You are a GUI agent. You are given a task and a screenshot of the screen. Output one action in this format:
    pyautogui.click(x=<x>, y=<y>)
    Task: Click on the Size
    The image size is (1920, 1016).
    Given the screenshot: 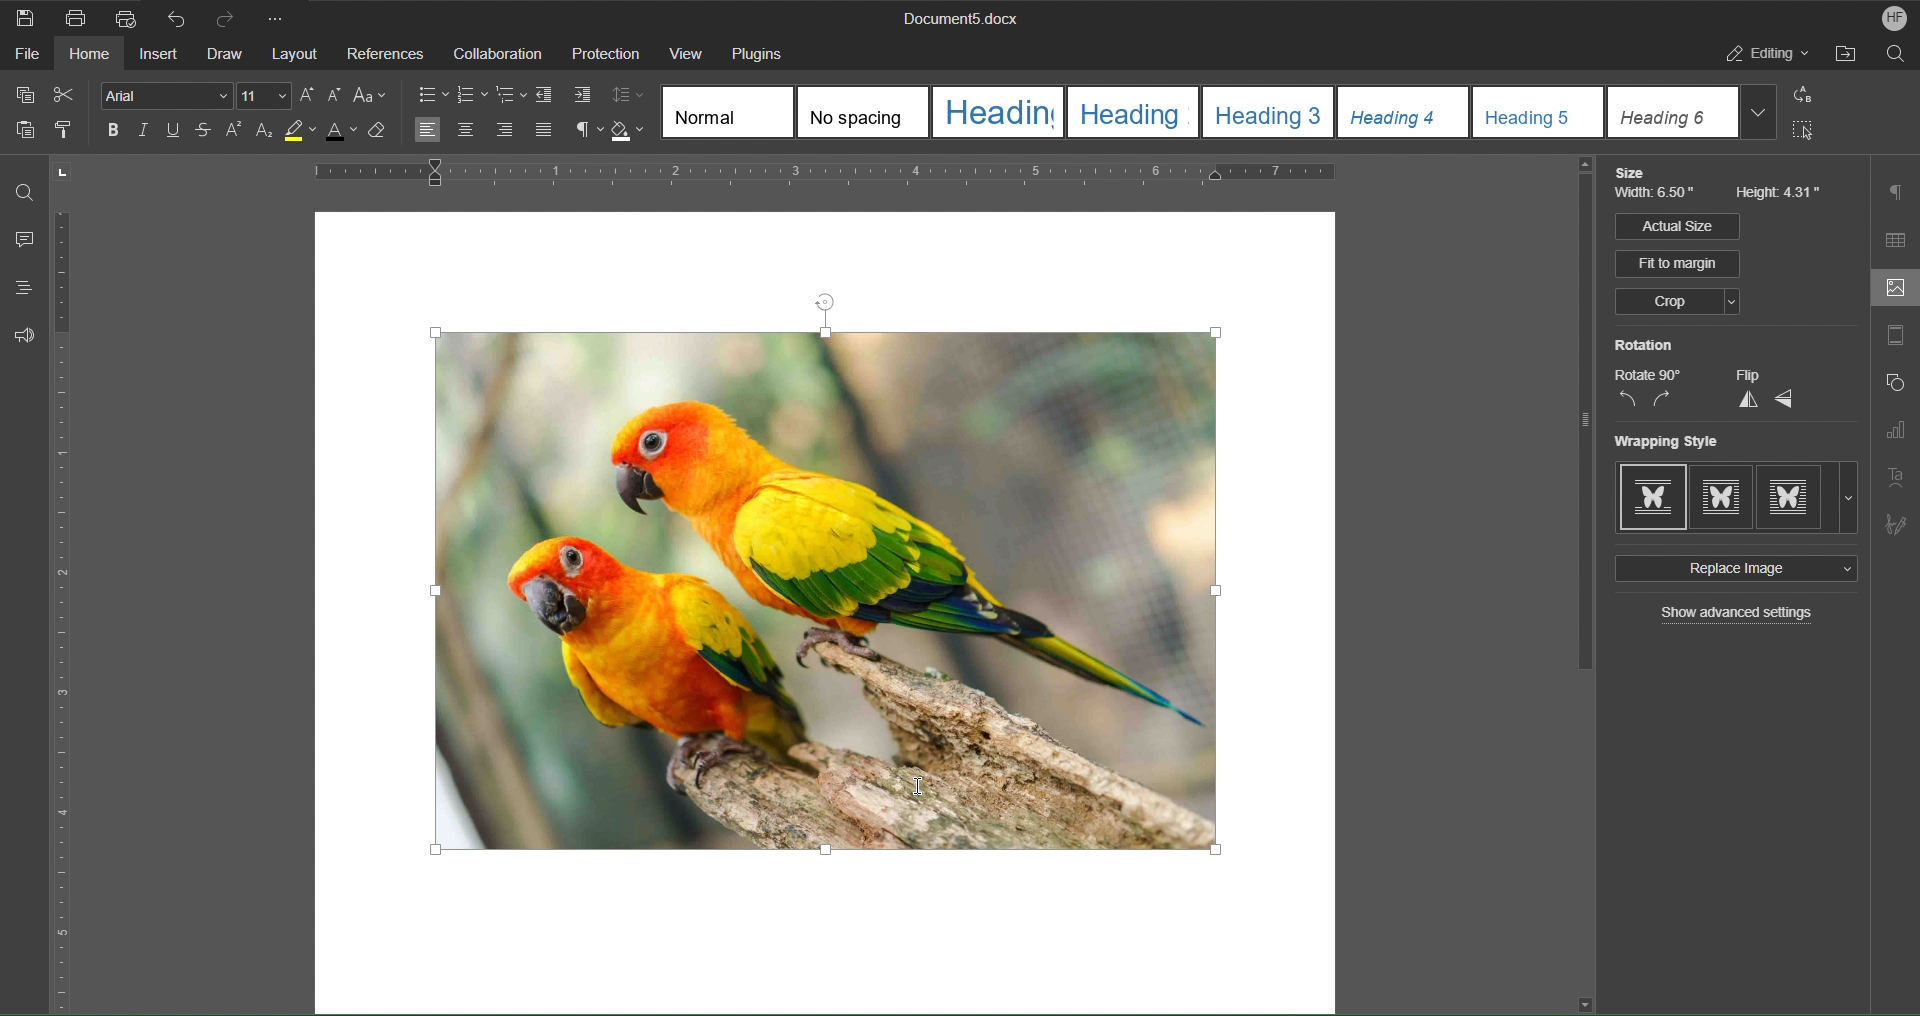 What is the action you would take?
    pyautogui.click(x=1635, y=173)
    